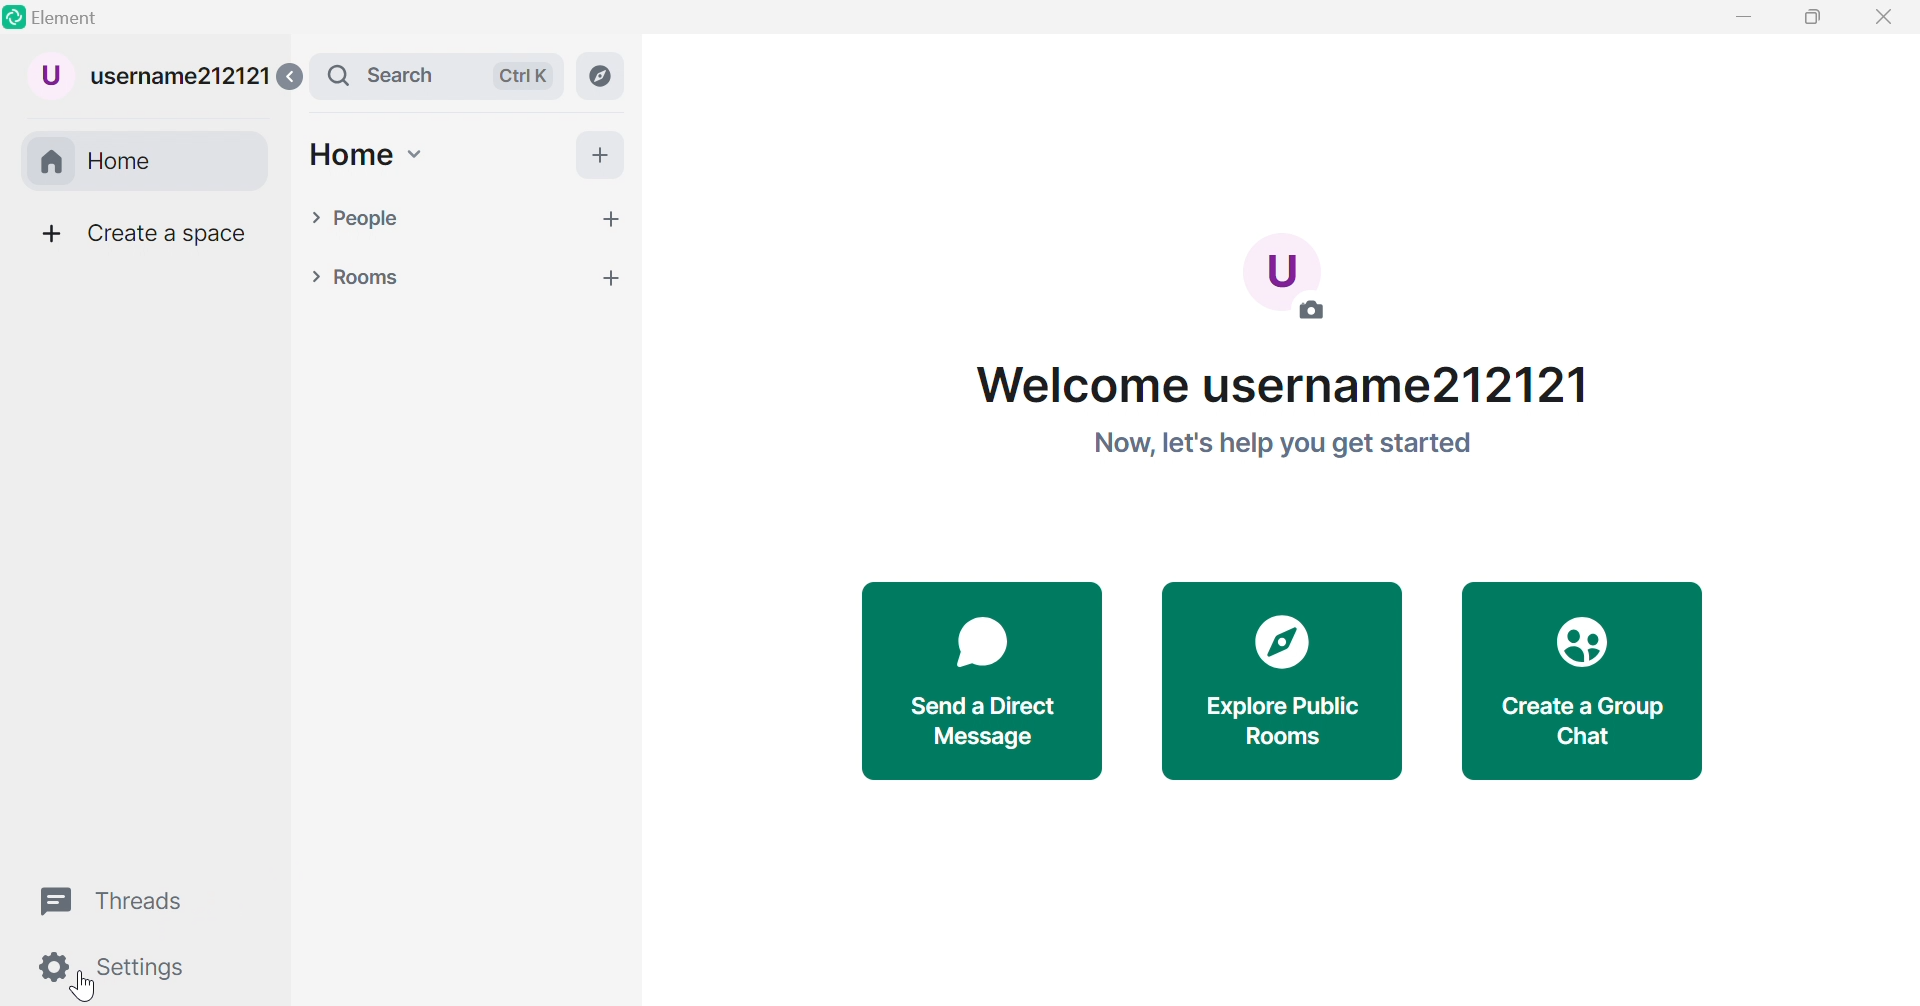  Describe the element at coordinates (1281, 445) in the screenshot. I see `Now, let's help you get started` at that location.